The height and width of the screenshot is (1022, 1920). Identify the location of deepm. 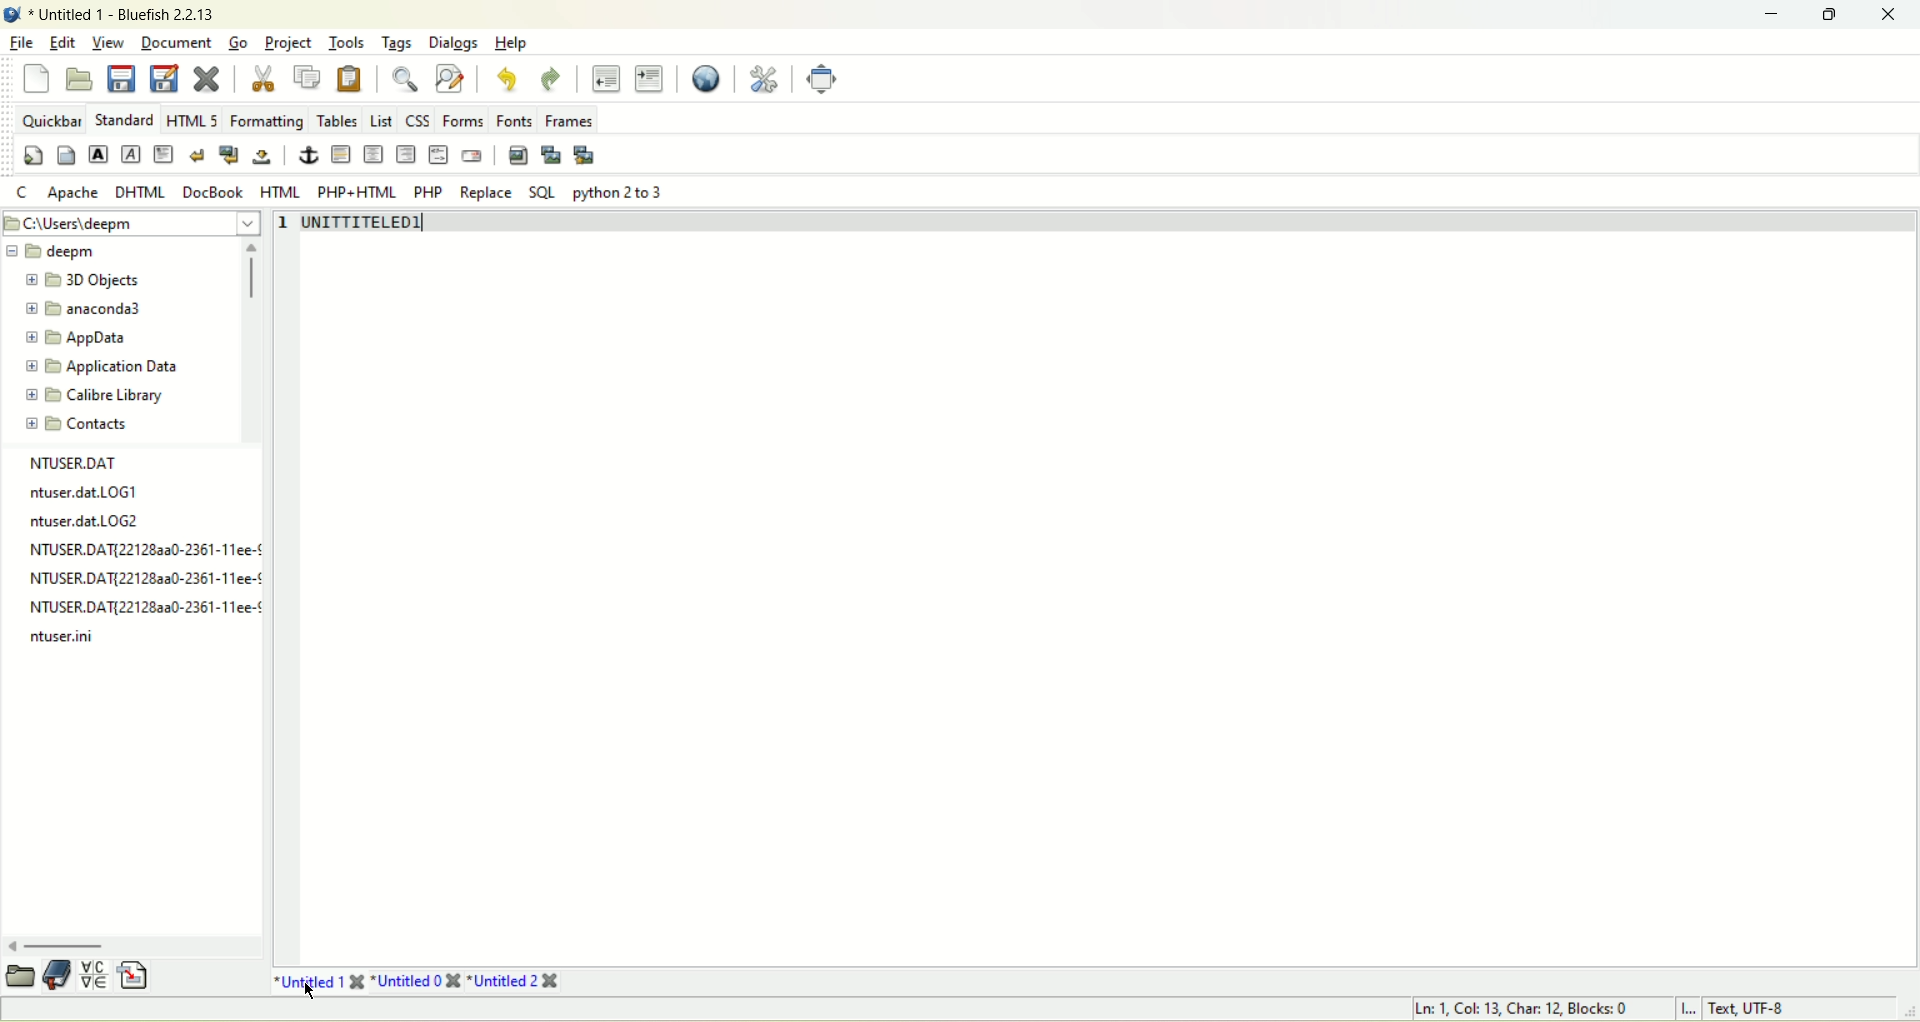
(50, 253).